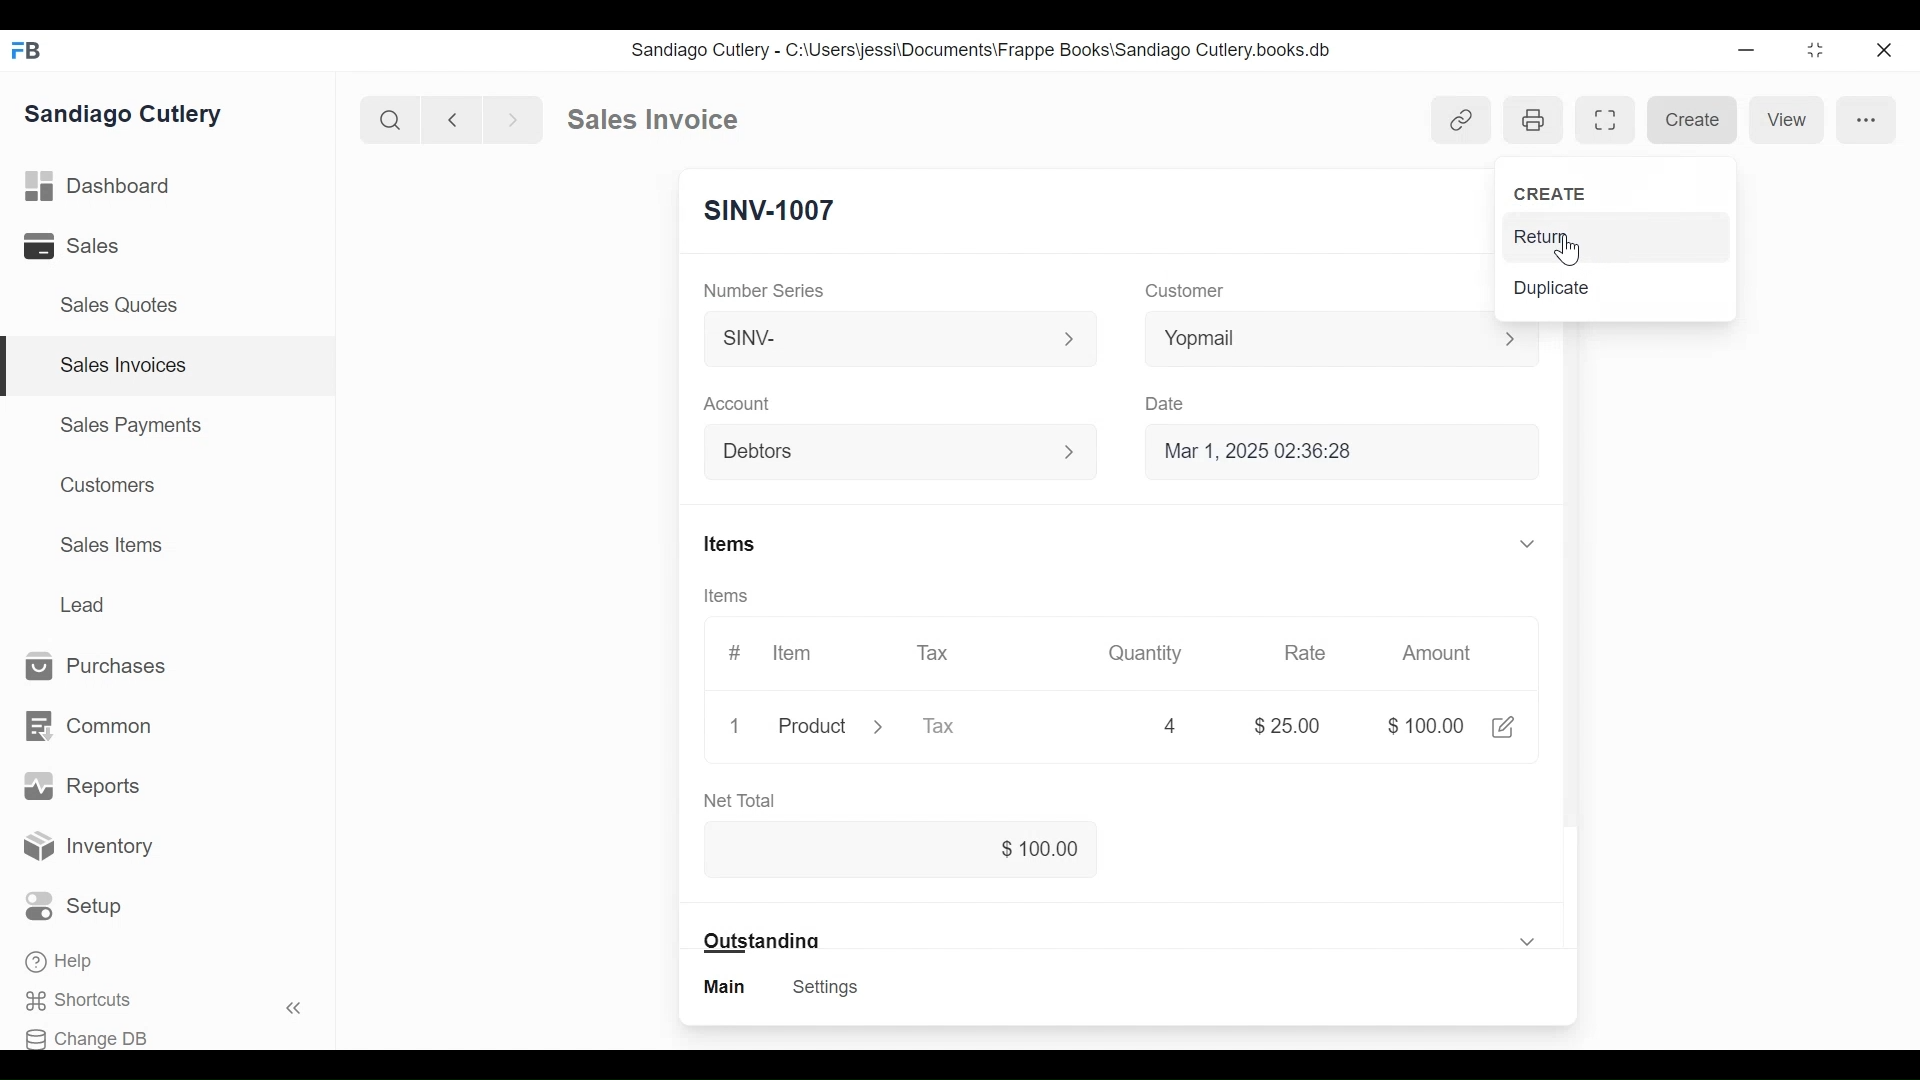 This screenshot has height=1080, width=1920. I want to click on Toggle between form and full width, so click(1816, 51).